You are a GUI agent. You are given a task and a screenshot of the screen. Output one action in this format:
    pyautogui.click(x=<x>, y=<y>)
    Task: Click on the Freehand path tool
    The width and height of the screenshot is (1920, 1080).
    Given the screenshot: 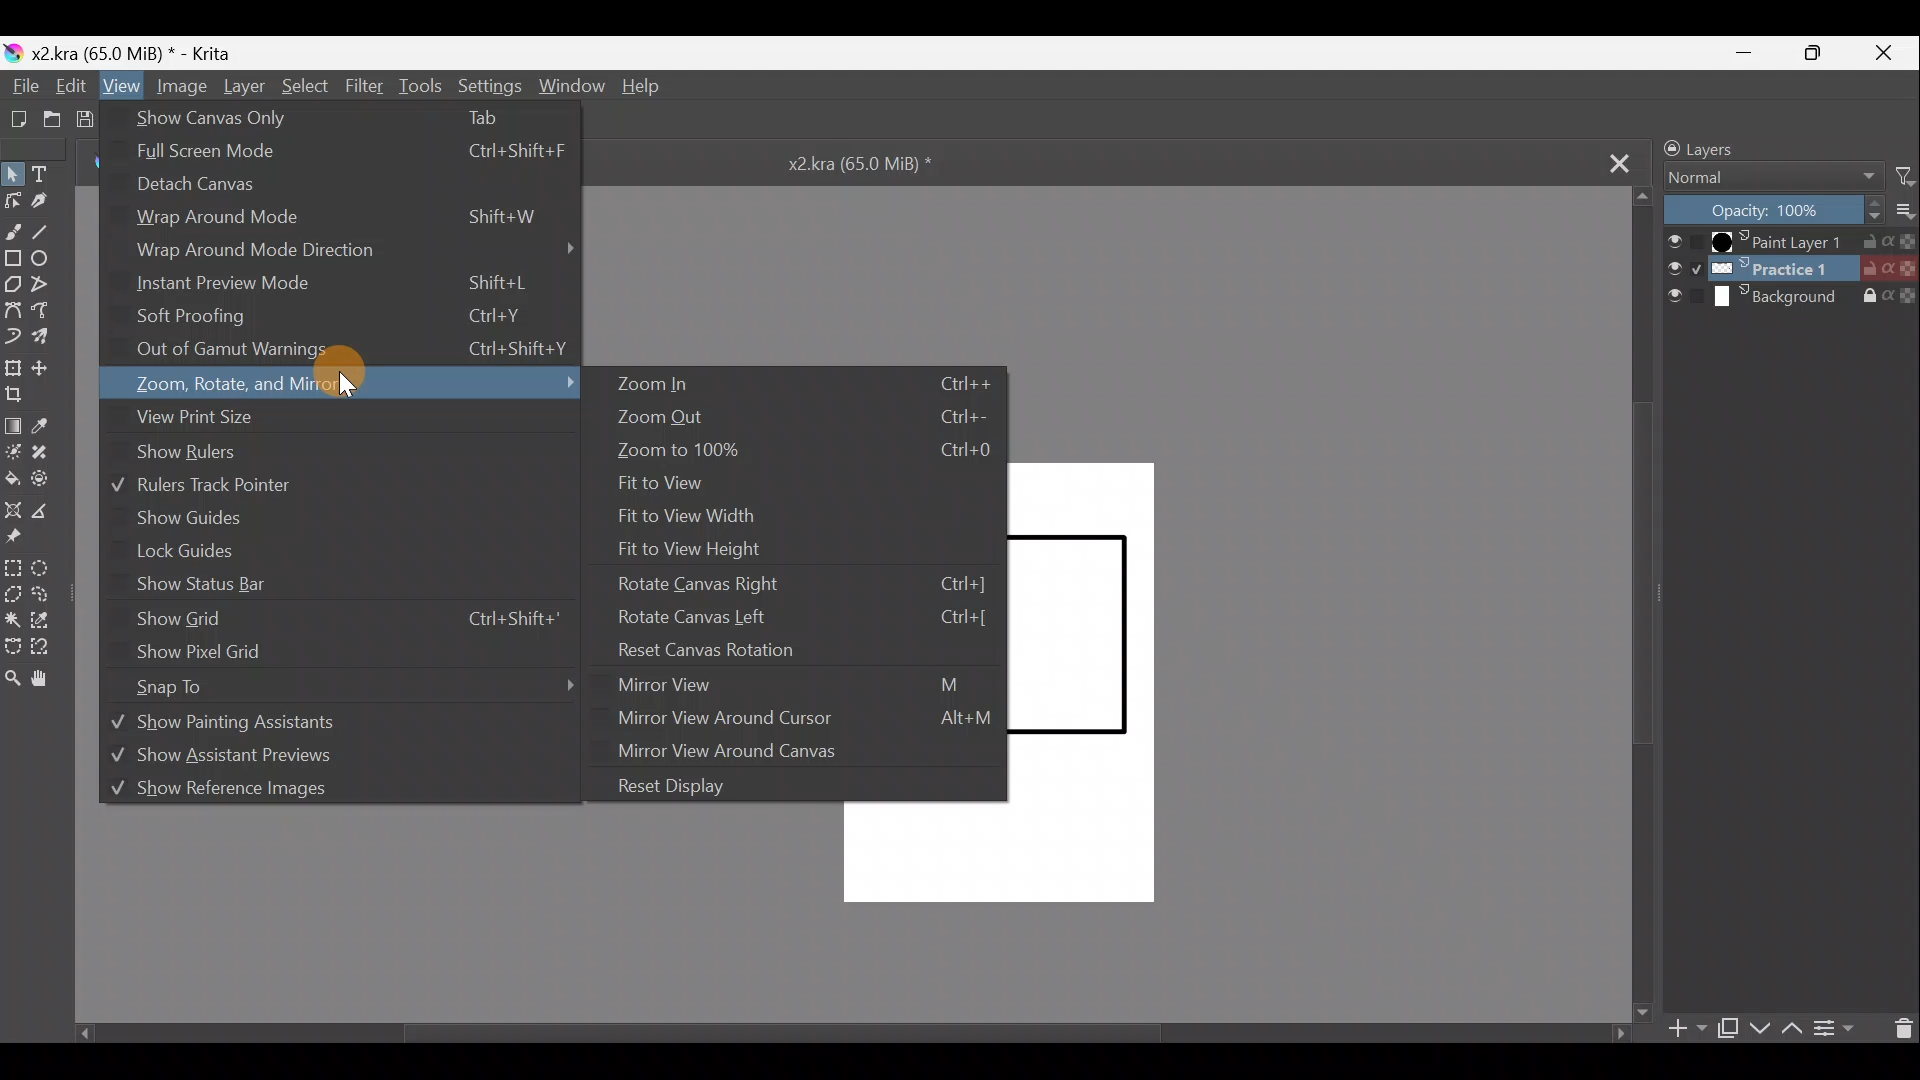 What is the action you would take?
    pyautogui.click(x=49, y=310)
    